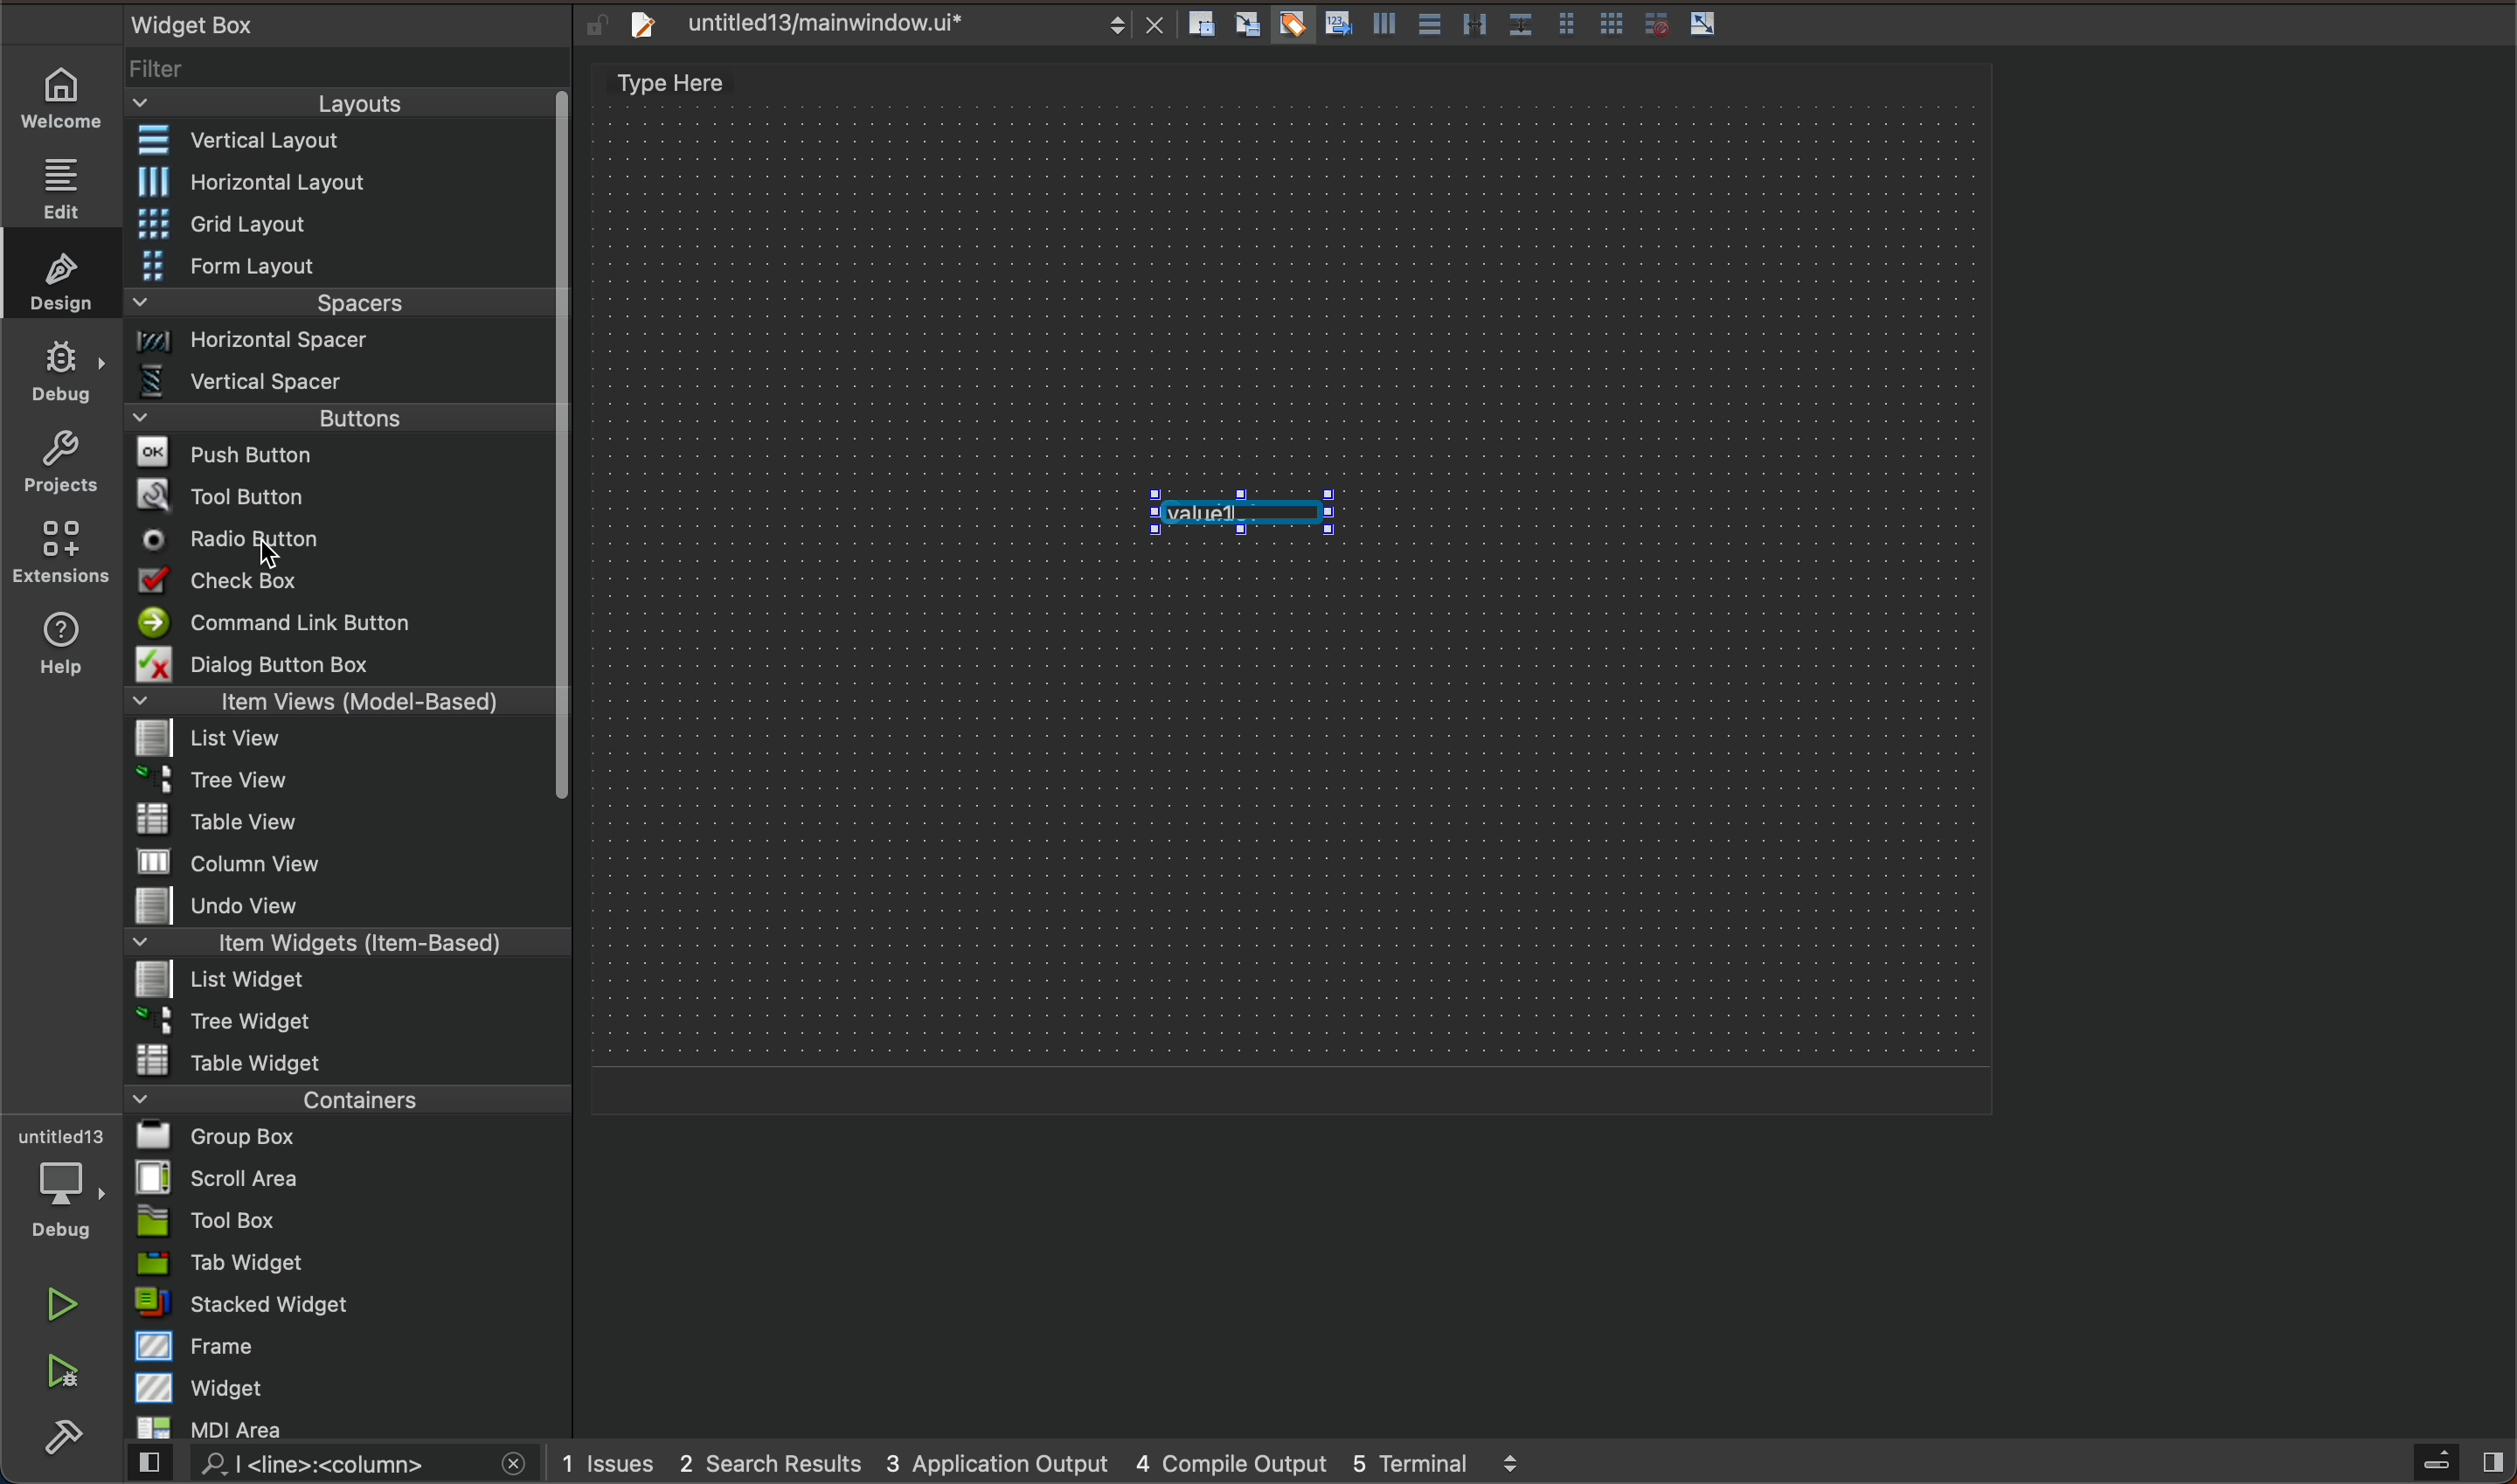 Image resolution: width=2517 pixels, height=1484 pixels. Describe the element at coordinates (342, 668) in the screenshot. I see `dialong button` at that location.